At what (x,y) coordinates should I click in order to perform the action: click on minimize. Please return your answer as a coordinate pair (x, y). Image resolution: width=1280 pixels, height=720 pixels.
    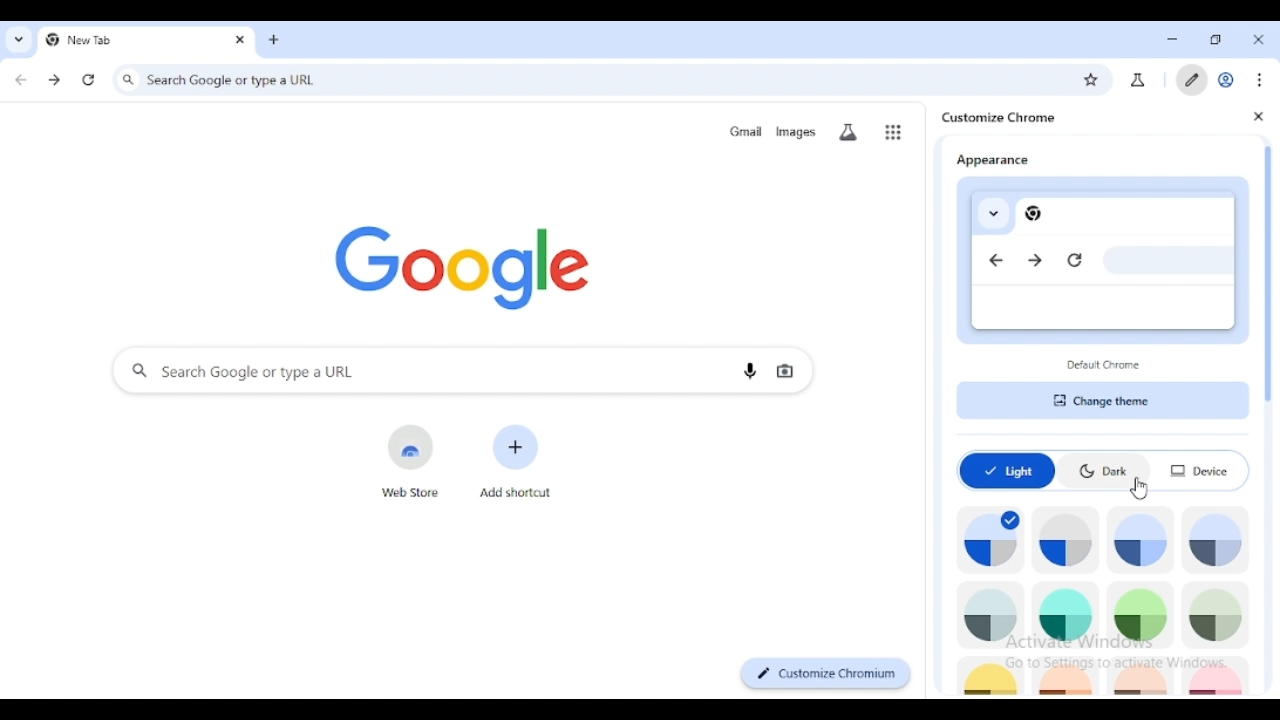
    Looking at the image, I should click on (1173, 40).